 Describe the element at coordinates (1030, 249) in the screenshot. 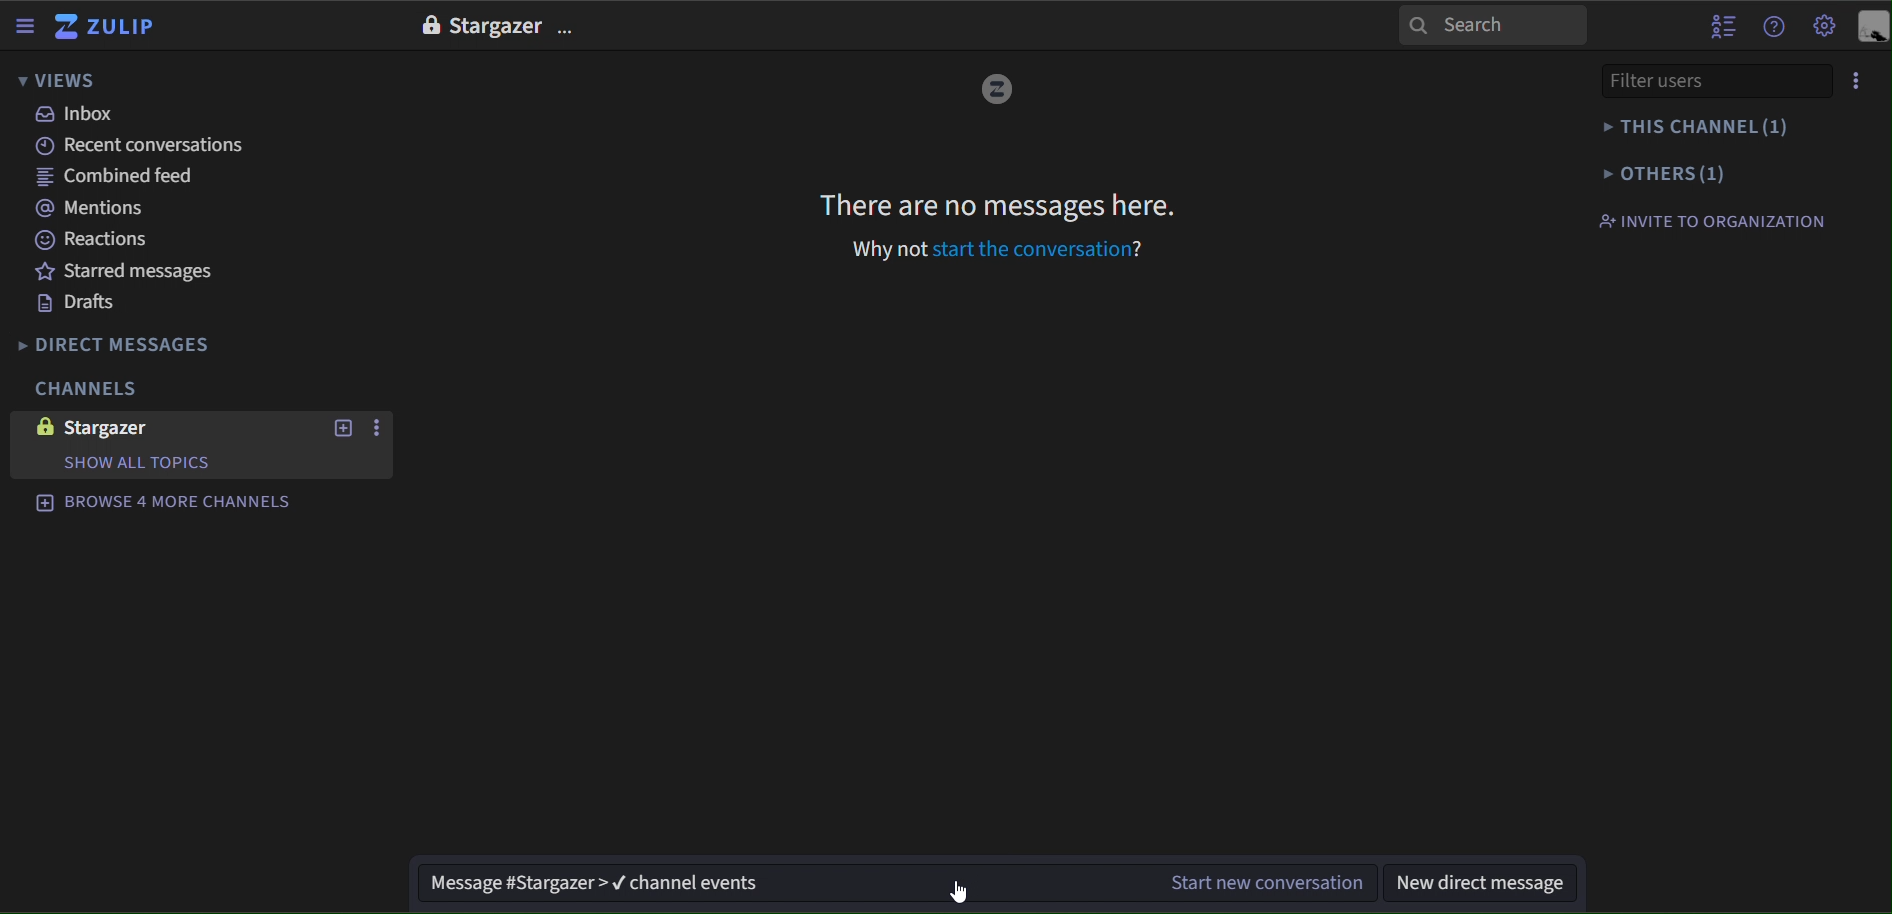

I see `start the conversation` at that location.